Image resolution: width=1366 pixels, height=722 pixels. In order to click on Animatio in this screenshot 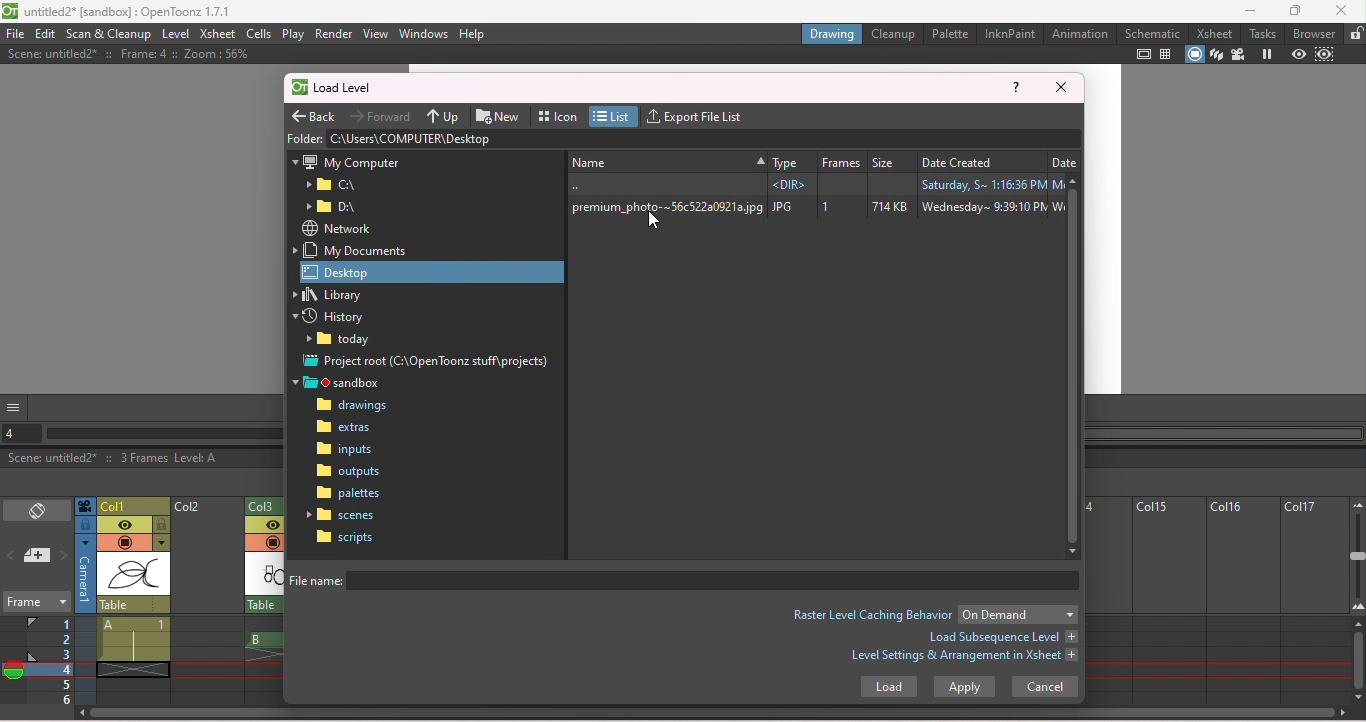, I will do `click(1079, 33)`.